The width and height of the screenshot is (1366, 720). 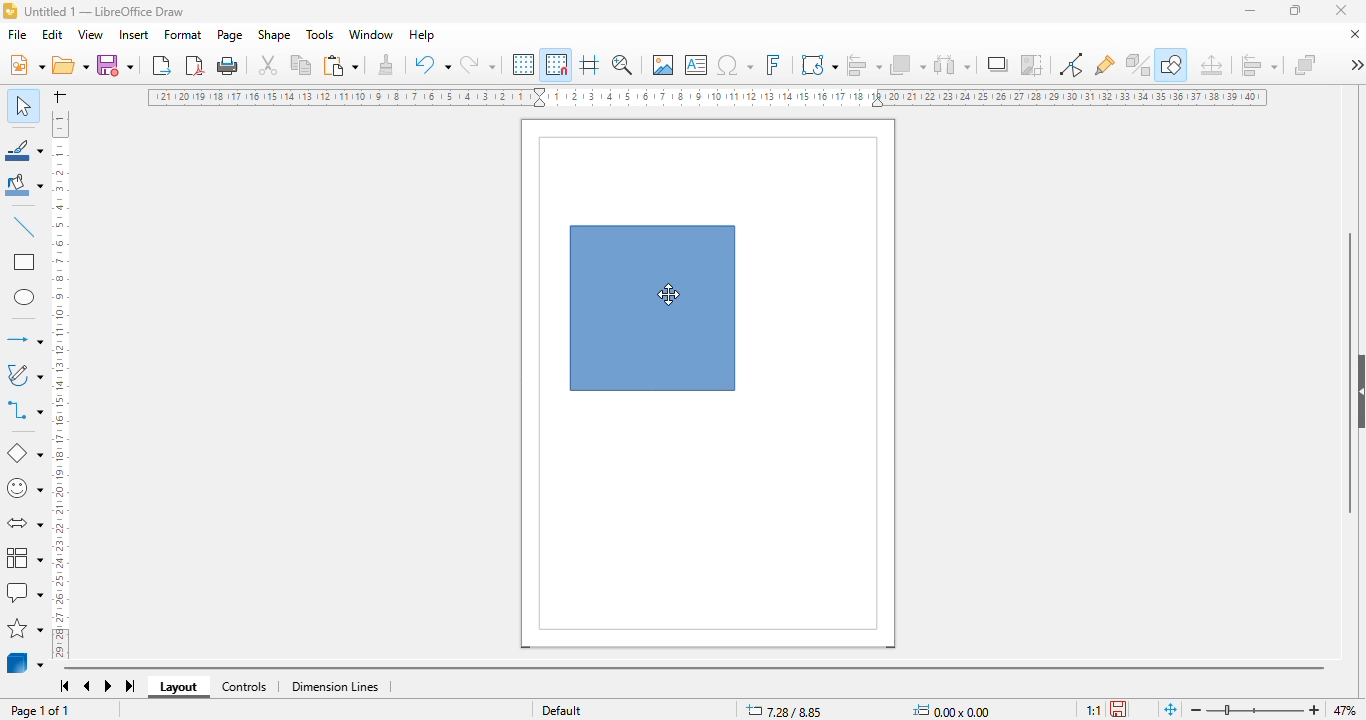 I want to click on minimize, so click(x=1250, y=11).